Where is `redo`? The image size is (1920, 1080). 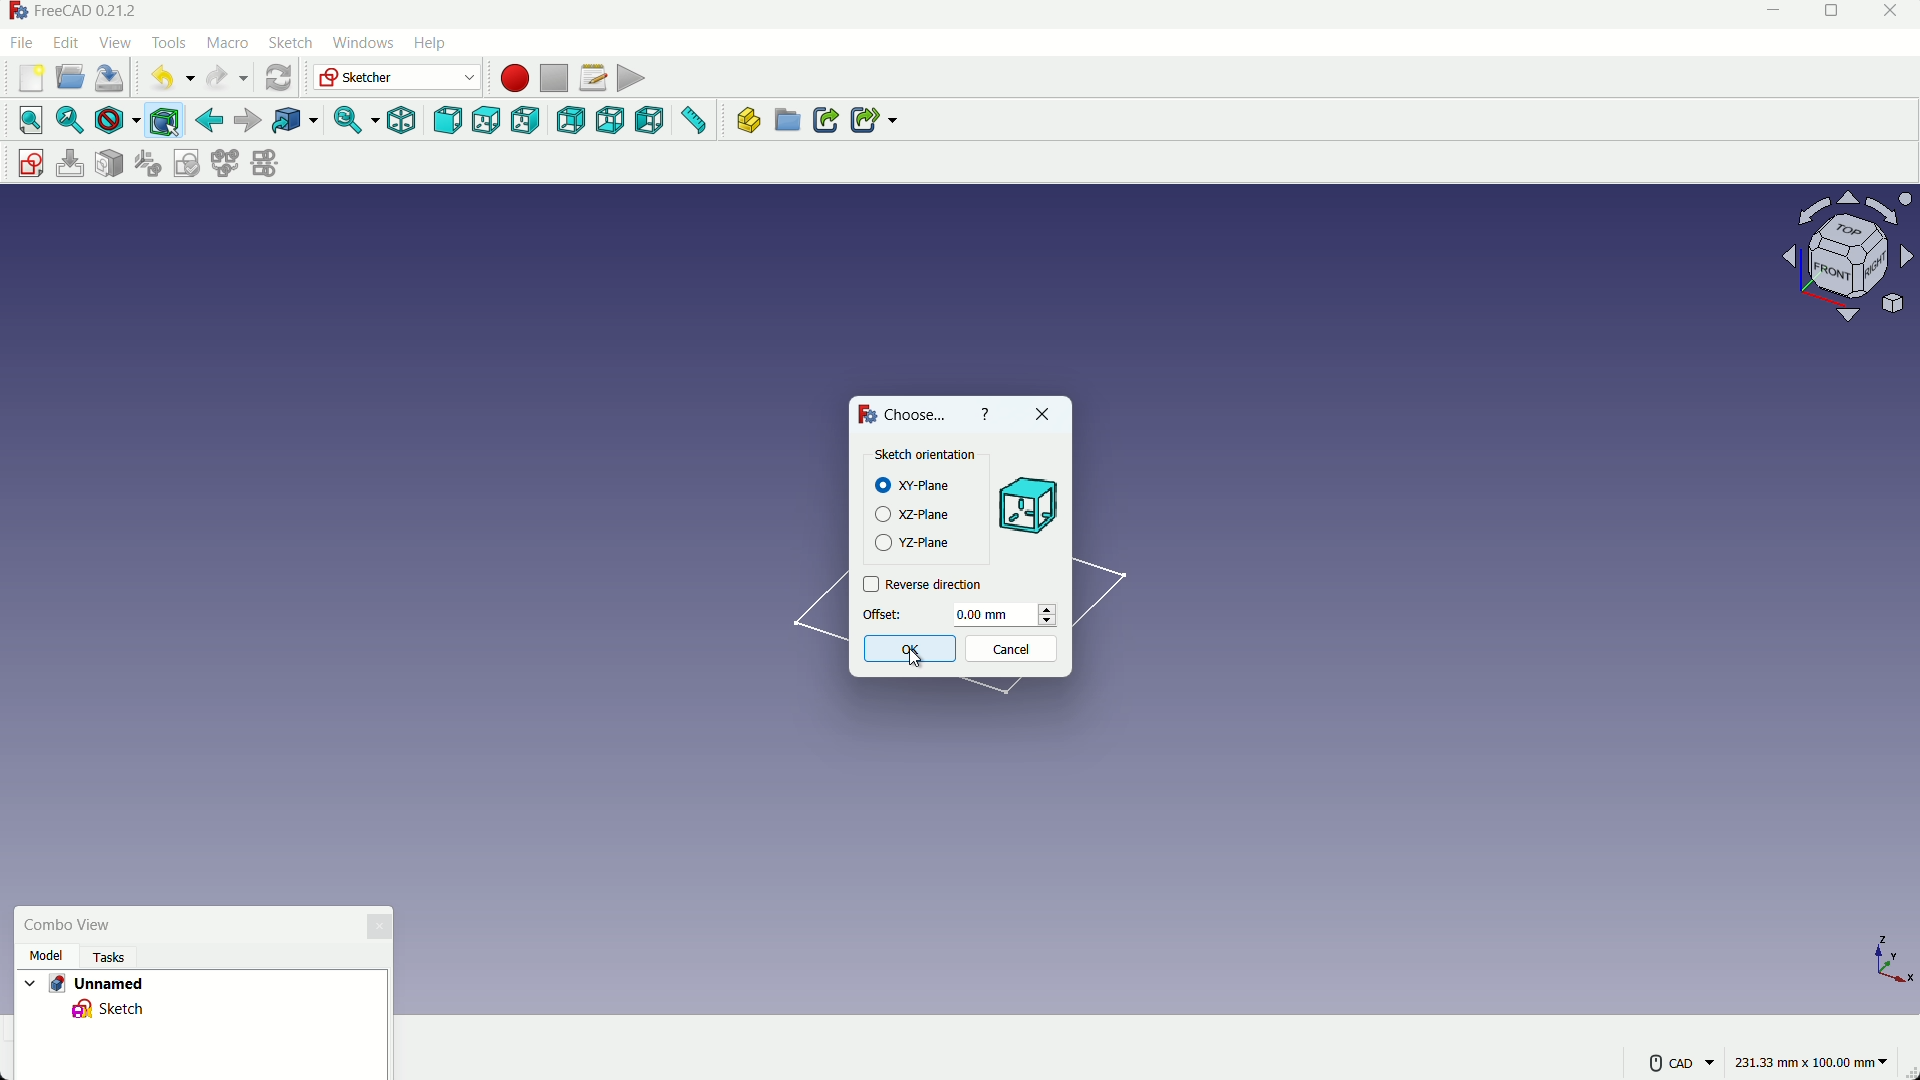 redo is located at coordinates (227, 78).